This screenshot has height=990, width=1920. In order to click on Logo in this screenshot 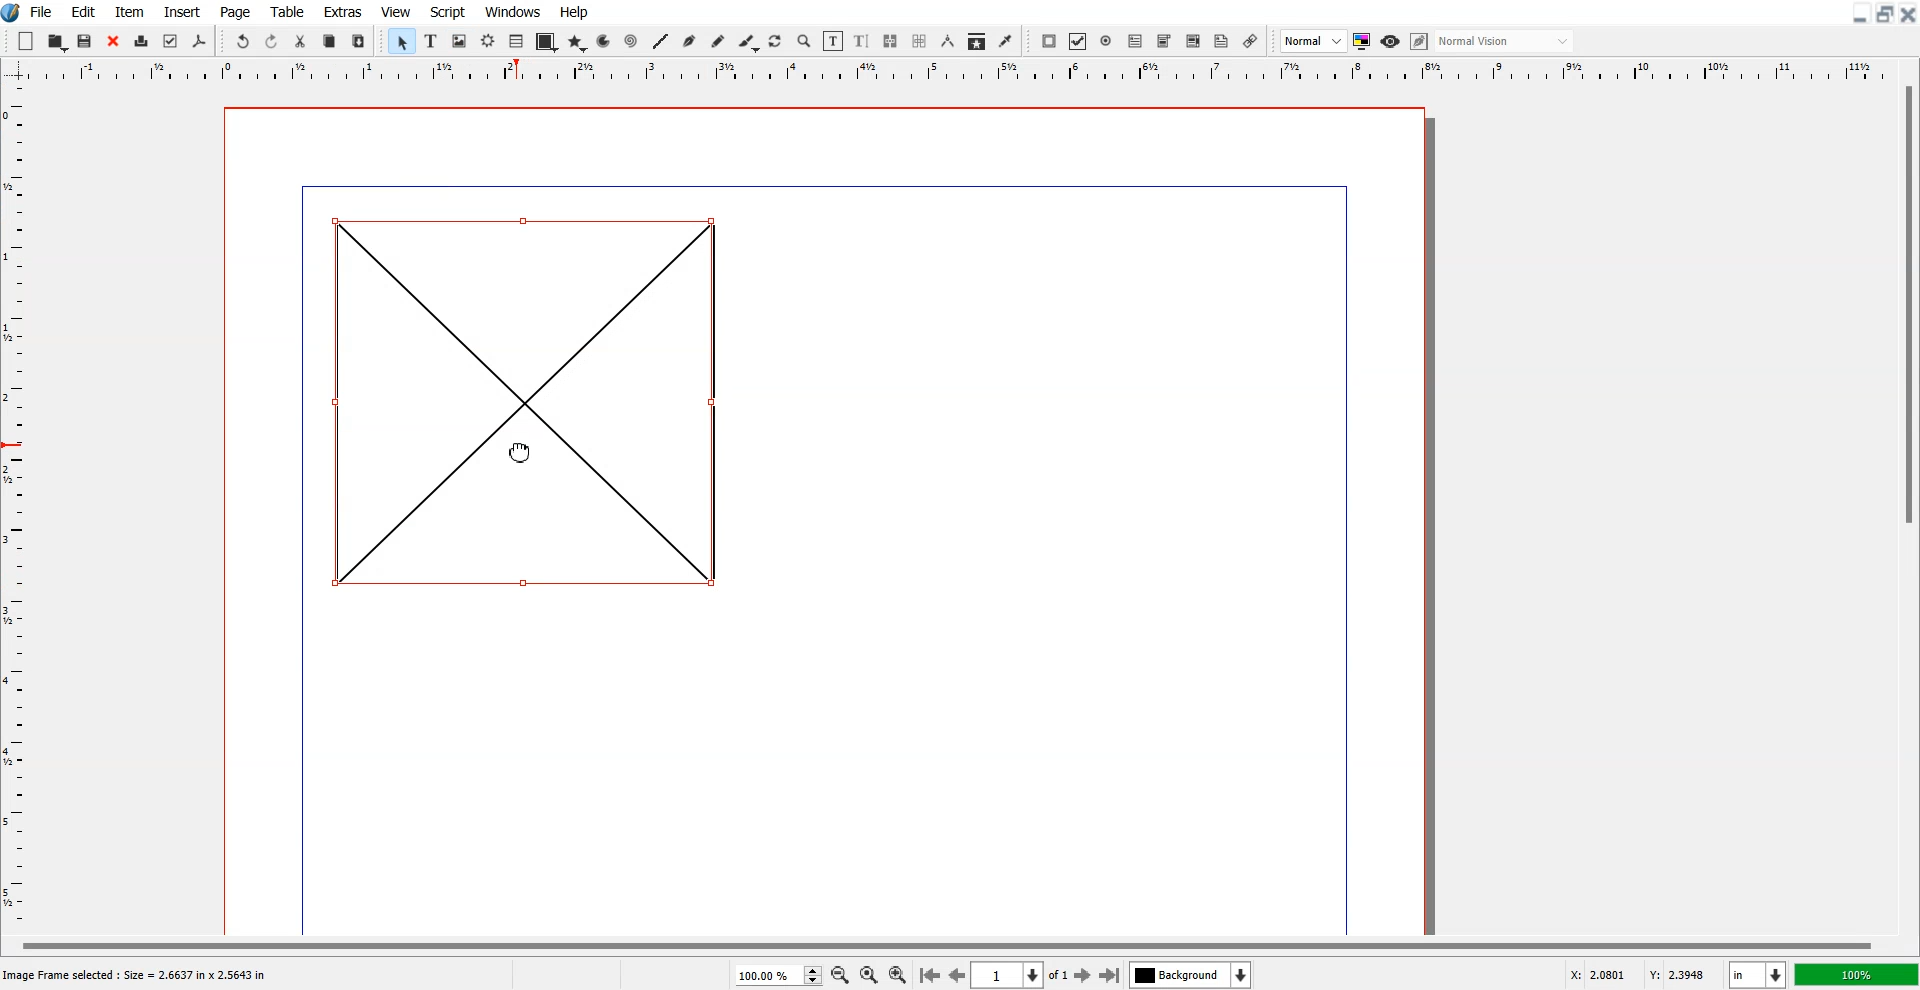, I will do `click(12, 13)`.